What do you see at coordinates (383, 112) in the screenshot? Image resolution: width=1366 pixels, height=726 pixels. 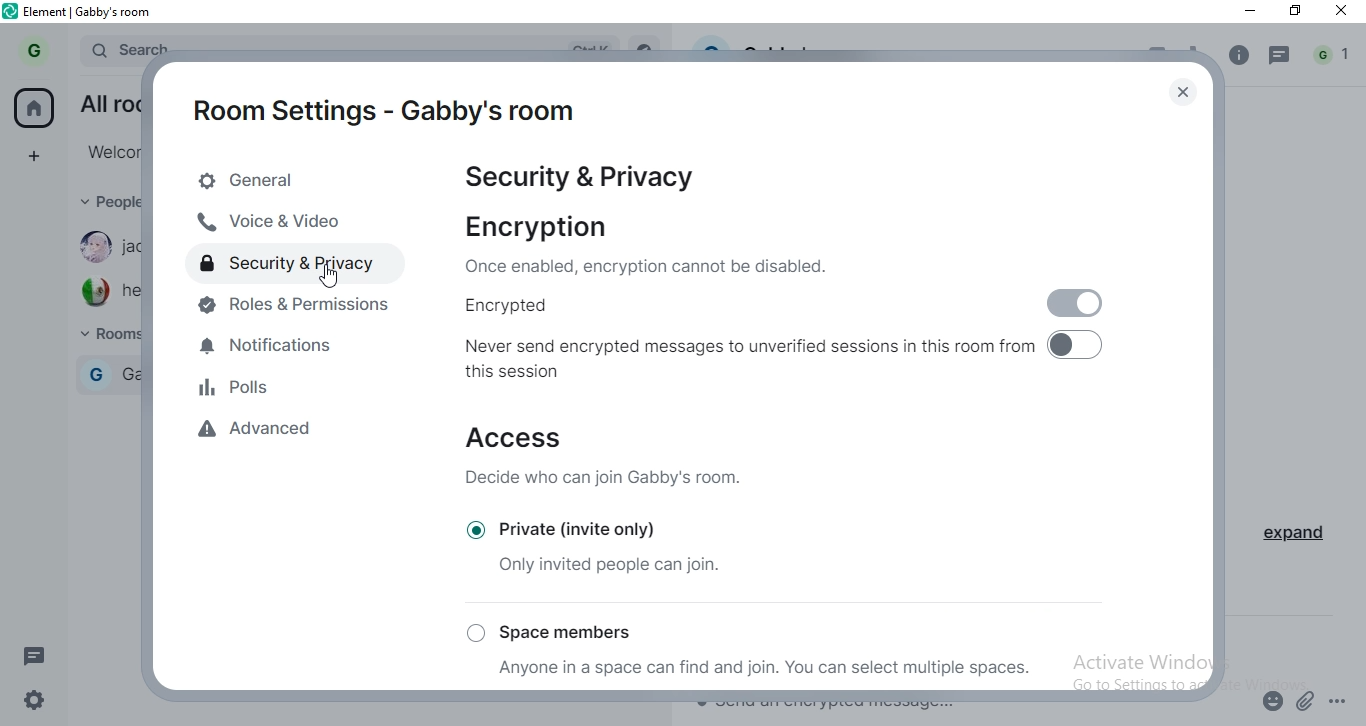 I see `room settings - gabby's room` at bounding box center [383, 112].